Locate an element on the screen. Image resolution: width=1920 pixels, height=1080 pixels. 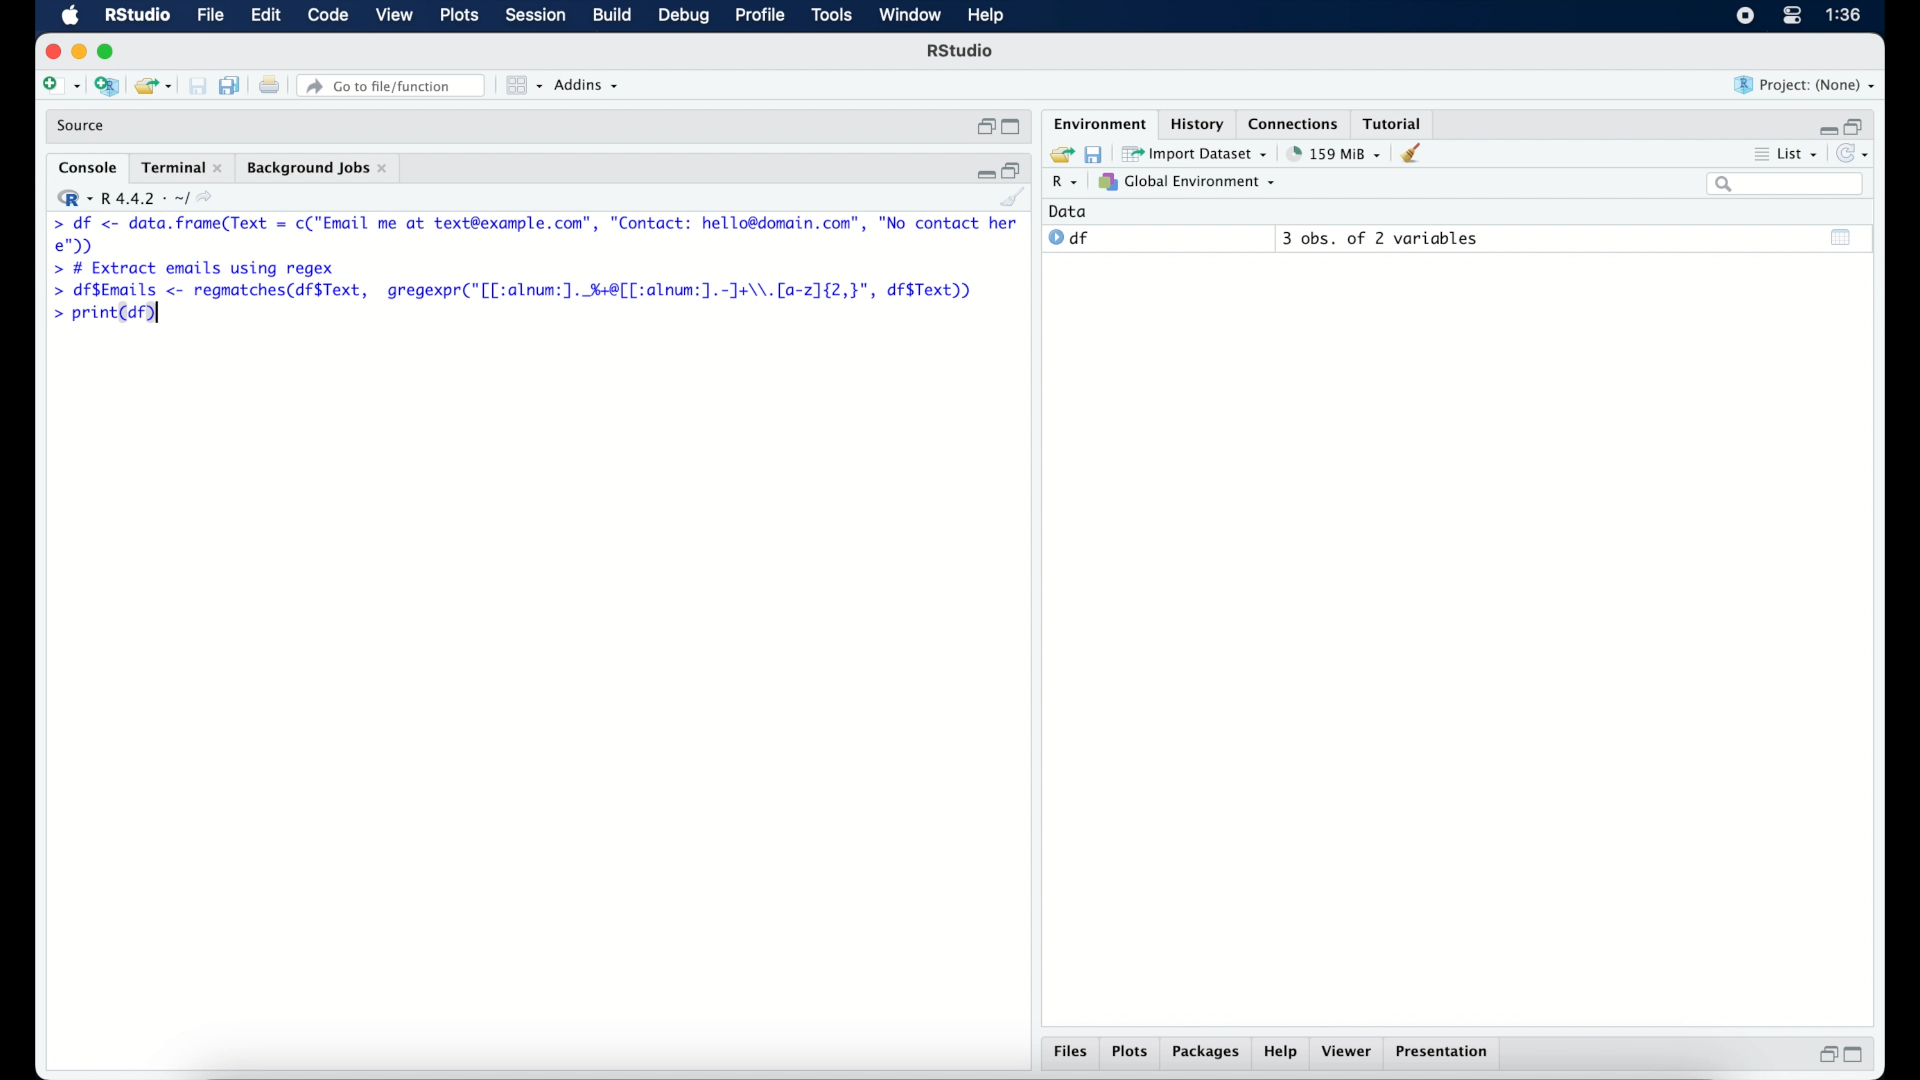
close is located at coordinates (49, 49).